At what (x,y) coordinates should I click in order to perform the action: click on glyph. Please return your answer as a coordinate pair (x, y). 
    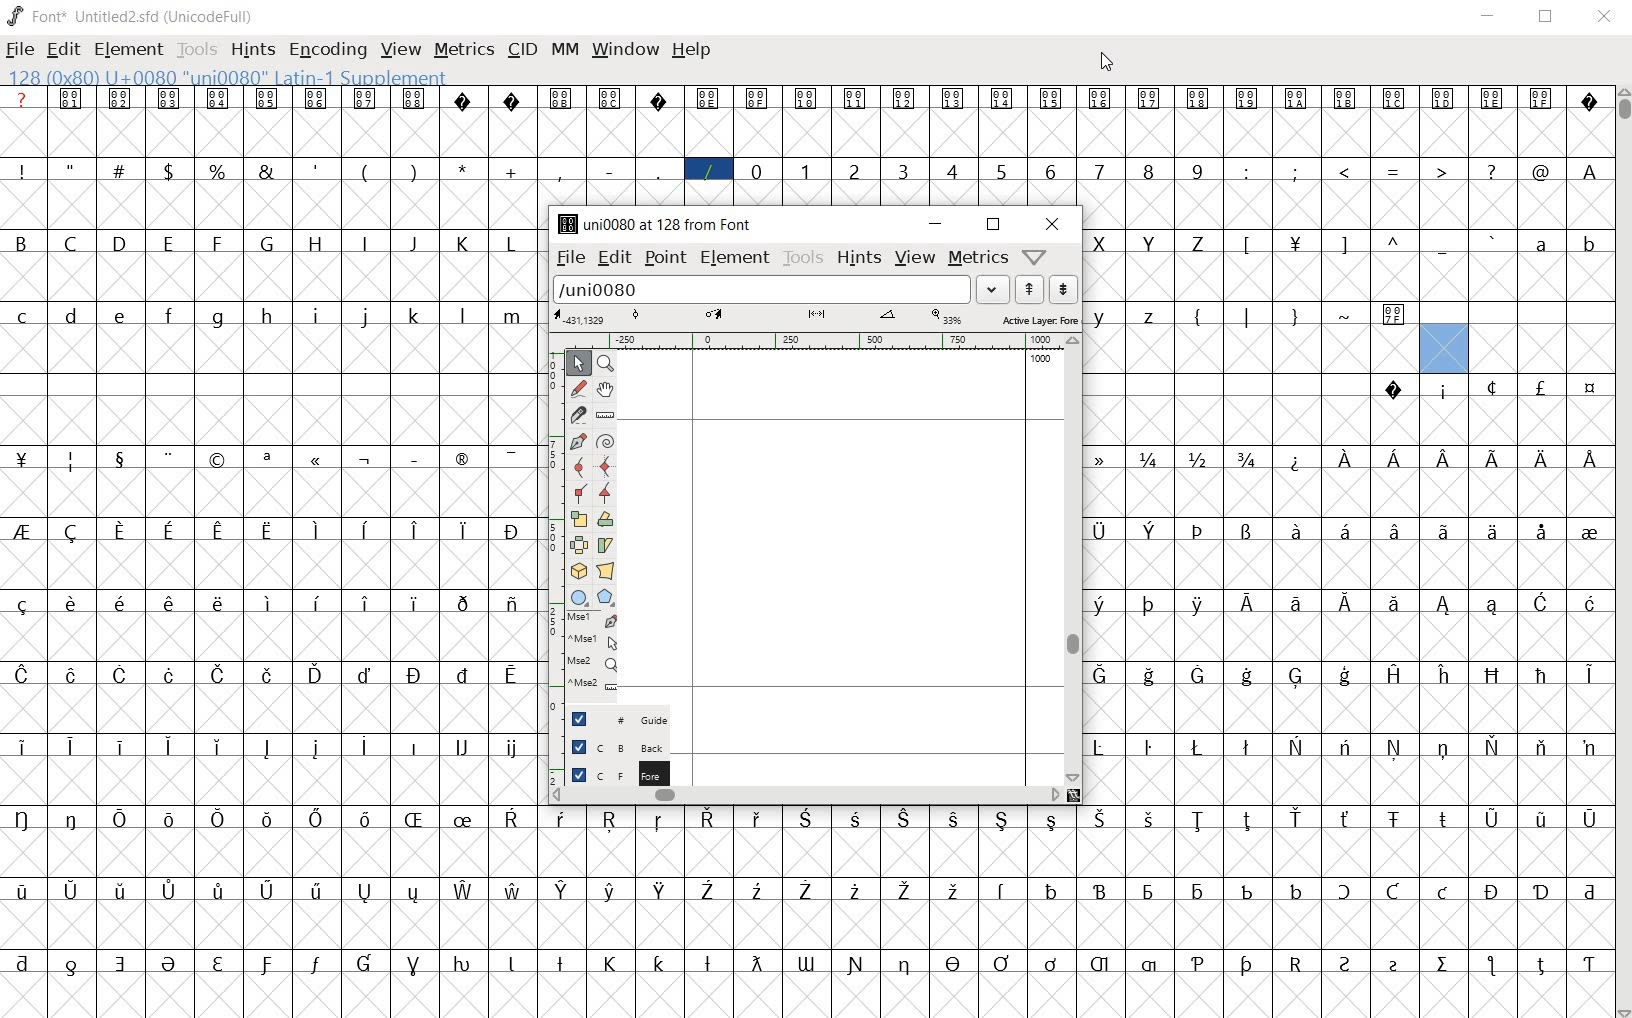
    Looking at the image, I should click on (1247, 532).